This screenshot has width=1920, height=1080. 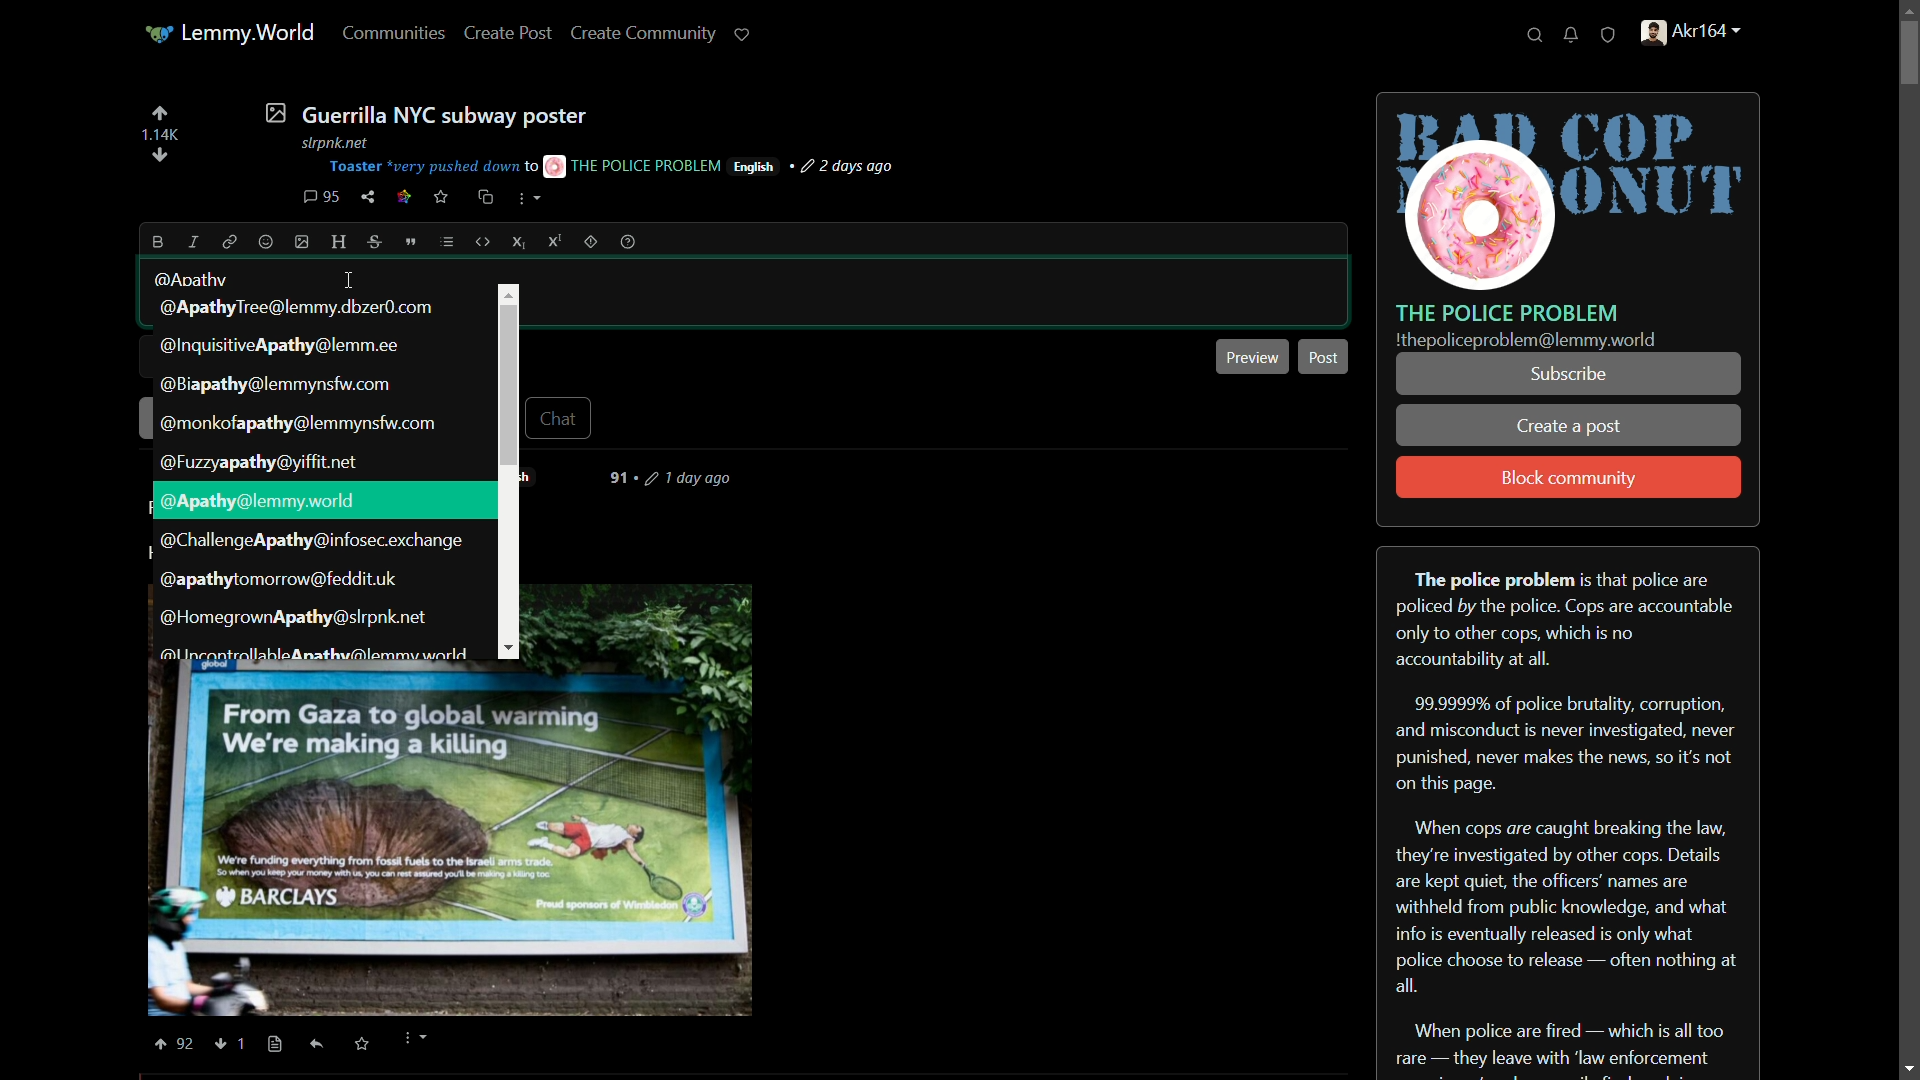 I want to click on italic, so click(x=191, y=241).